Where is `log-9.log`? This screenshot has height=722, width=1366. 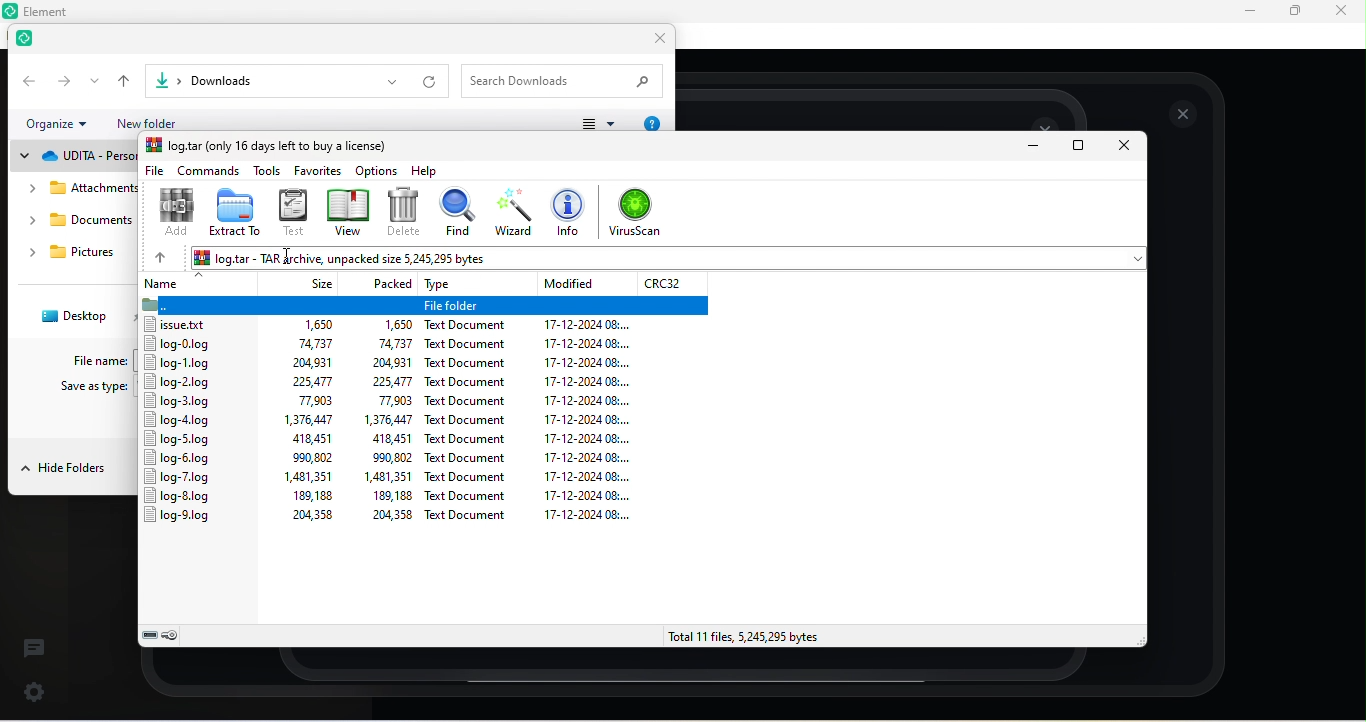 log-9.log is located at coordinates (178, 516).